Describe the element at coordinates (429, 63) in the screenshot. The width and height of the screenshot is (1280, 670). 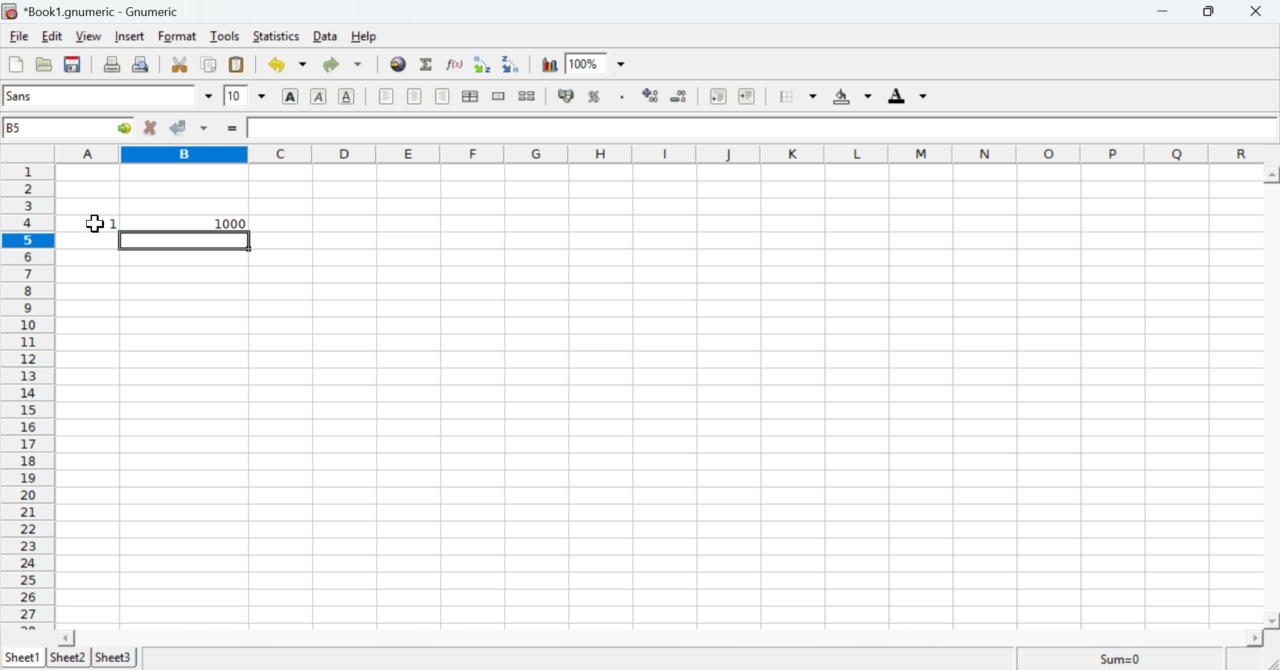
I see `Sum into the current cell` at that location.